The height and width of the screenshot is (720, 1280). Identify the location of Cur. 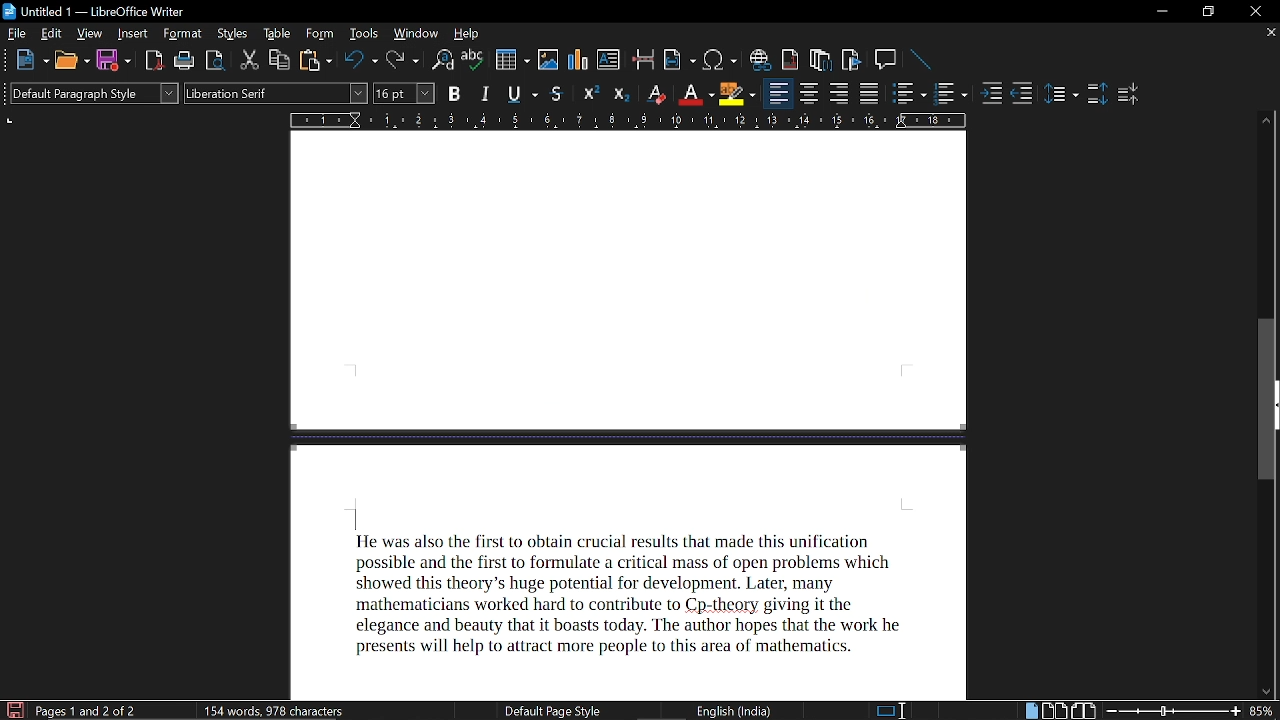
(250, 61).